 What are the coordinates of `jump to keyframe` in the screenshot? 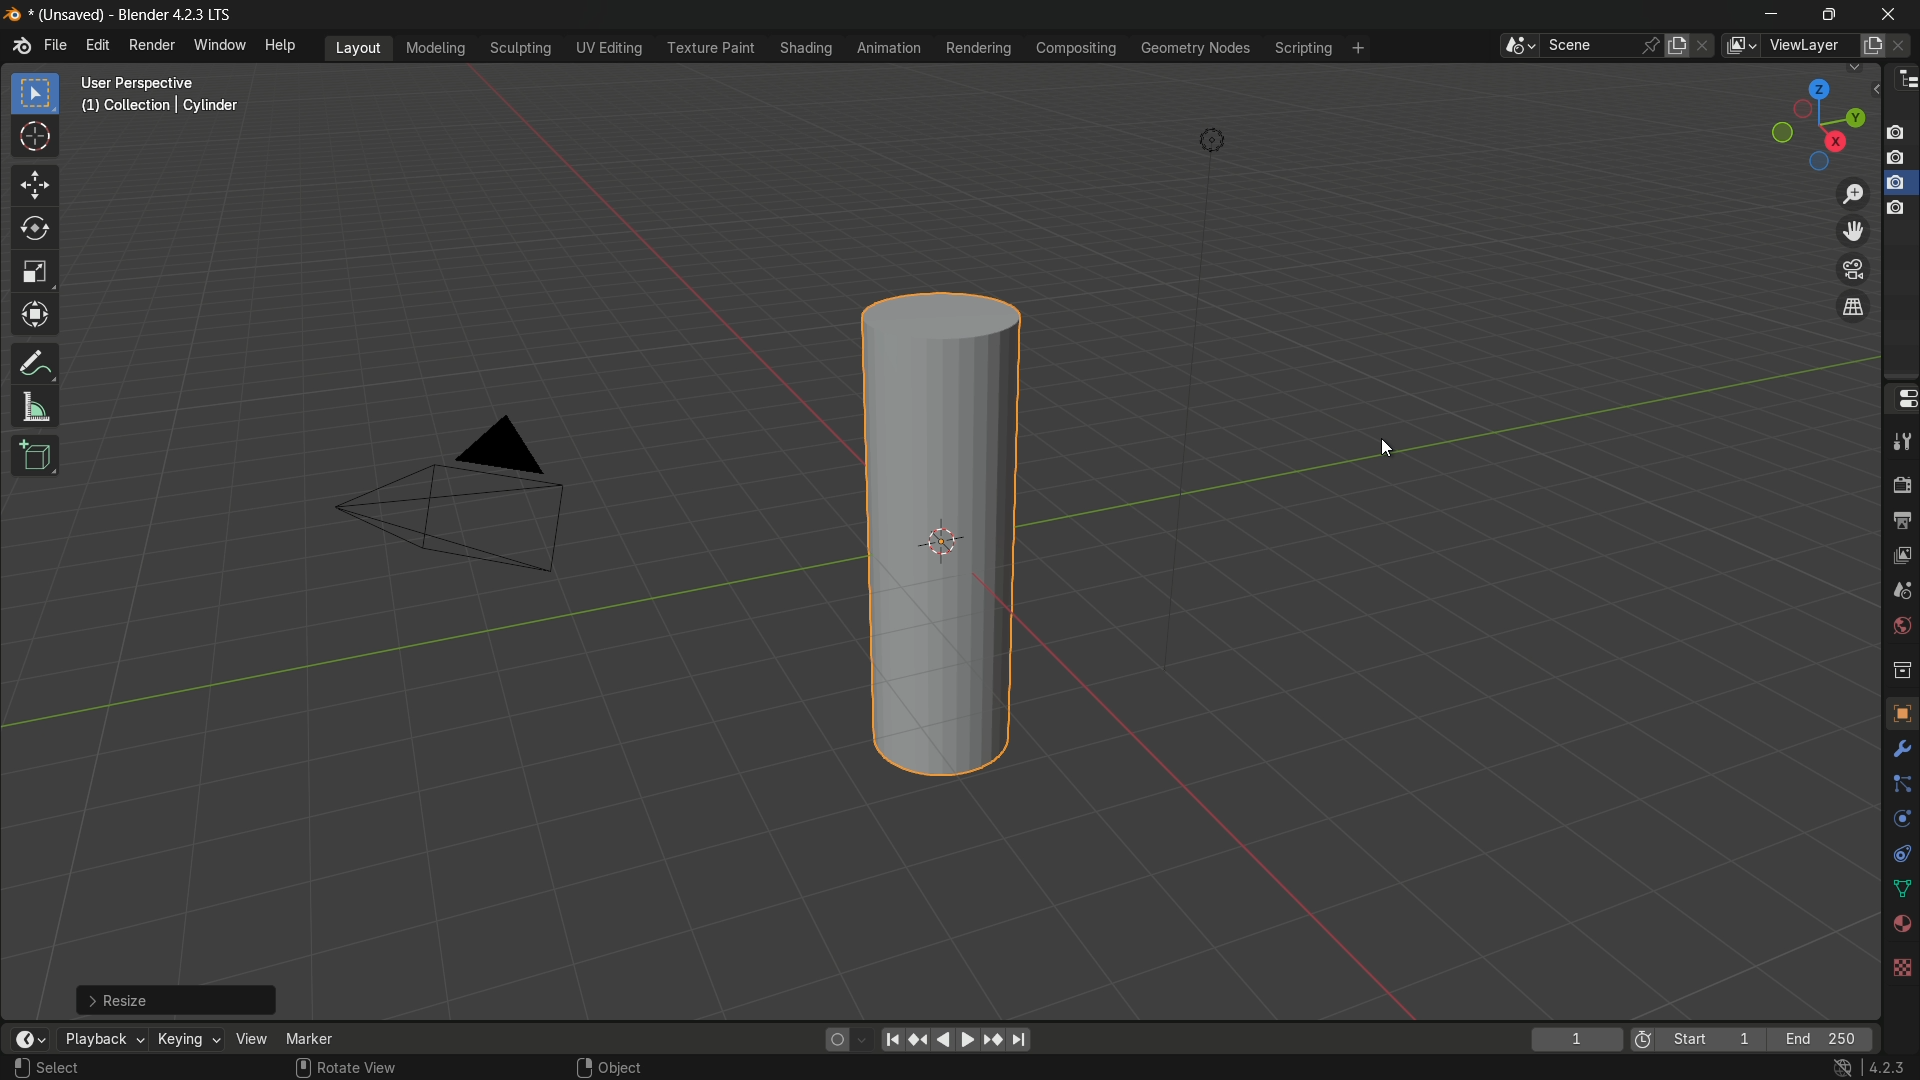 It's located at (993, 1040).